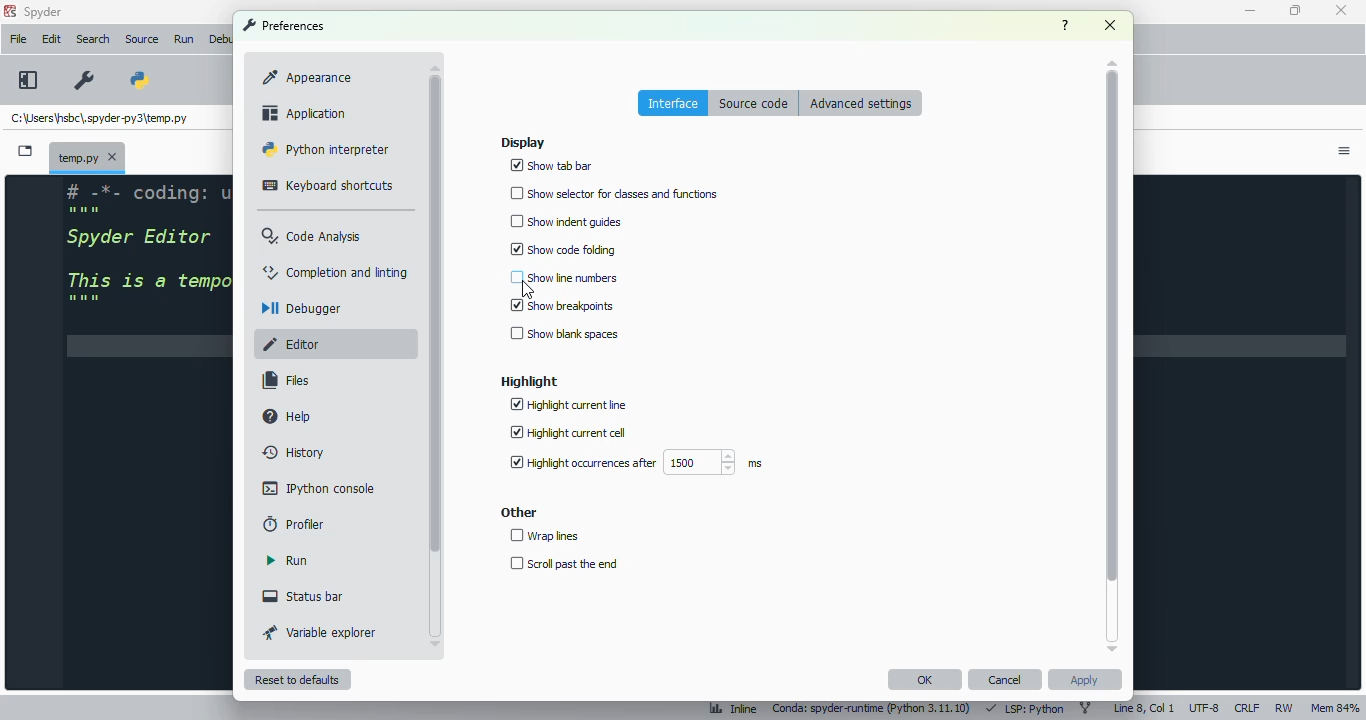 This screenshot has height=720, width=1366. I want to click on code analysis, so click(314, 237).